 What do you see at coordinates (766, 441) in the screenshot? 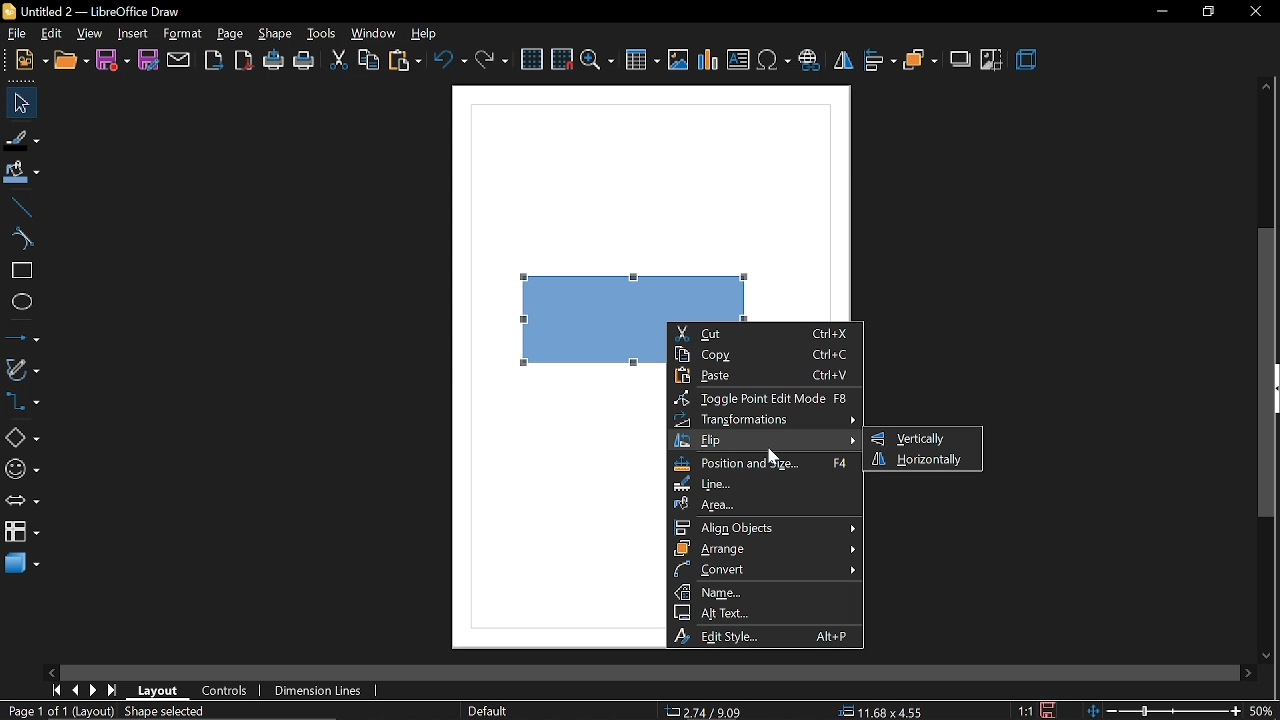
I see `flip` at bounding box center [766, 441].